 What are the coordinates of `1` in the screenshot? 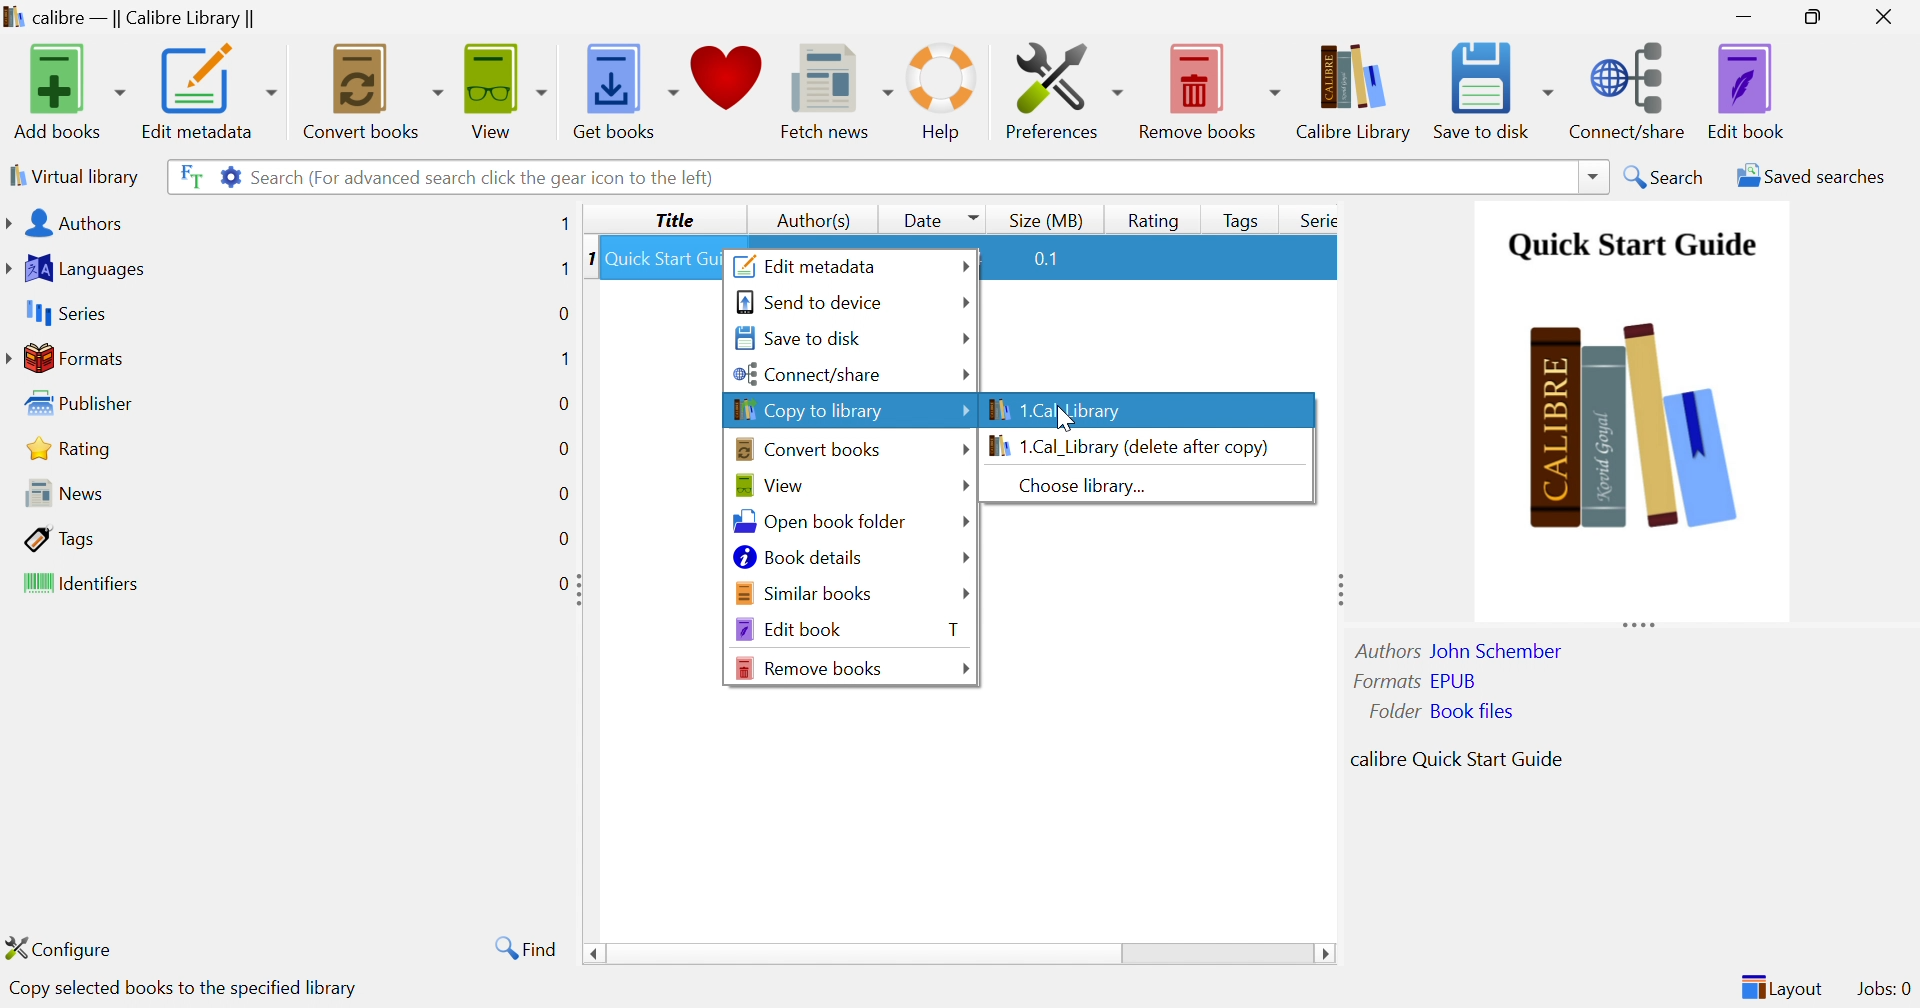 It's located at (564, 357).